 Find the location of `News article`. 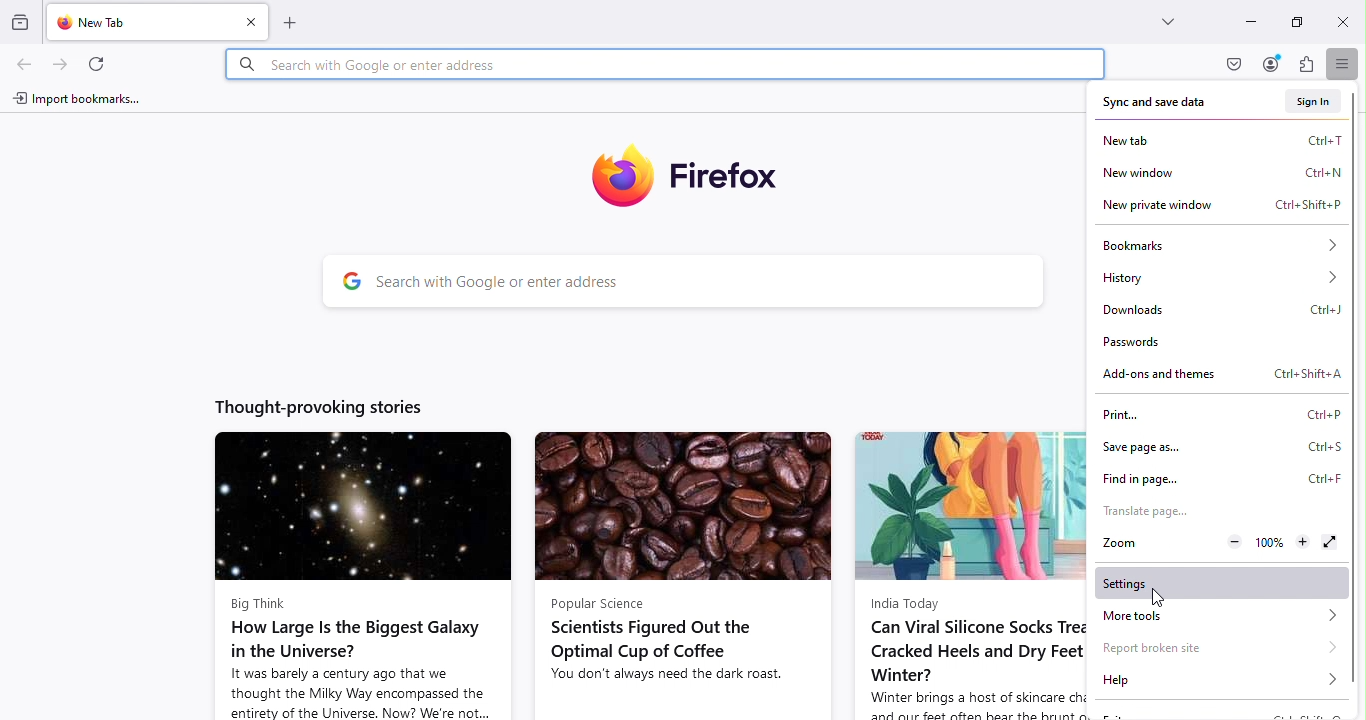

News article is located at coordinates (362, 574).